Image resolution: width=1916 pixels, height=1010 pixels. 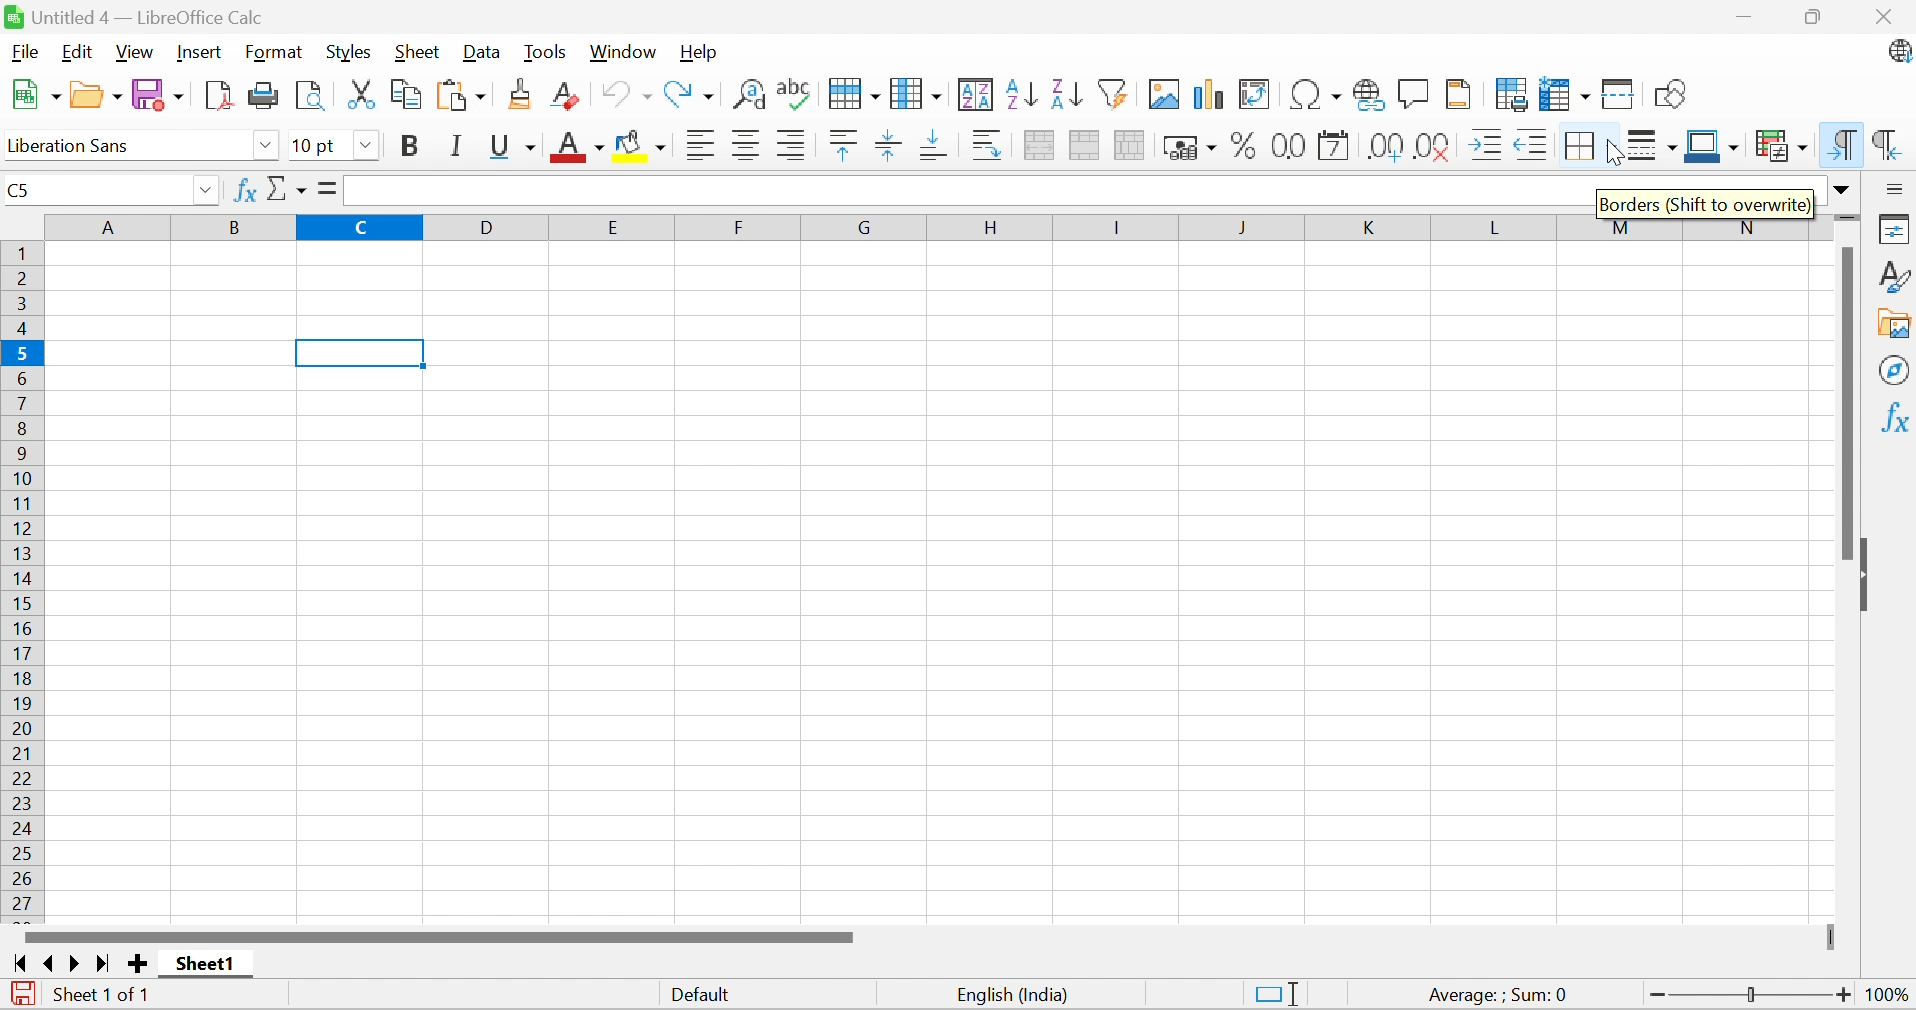 I want to click on Scroll to next sheet, so click(x=76, y=963).